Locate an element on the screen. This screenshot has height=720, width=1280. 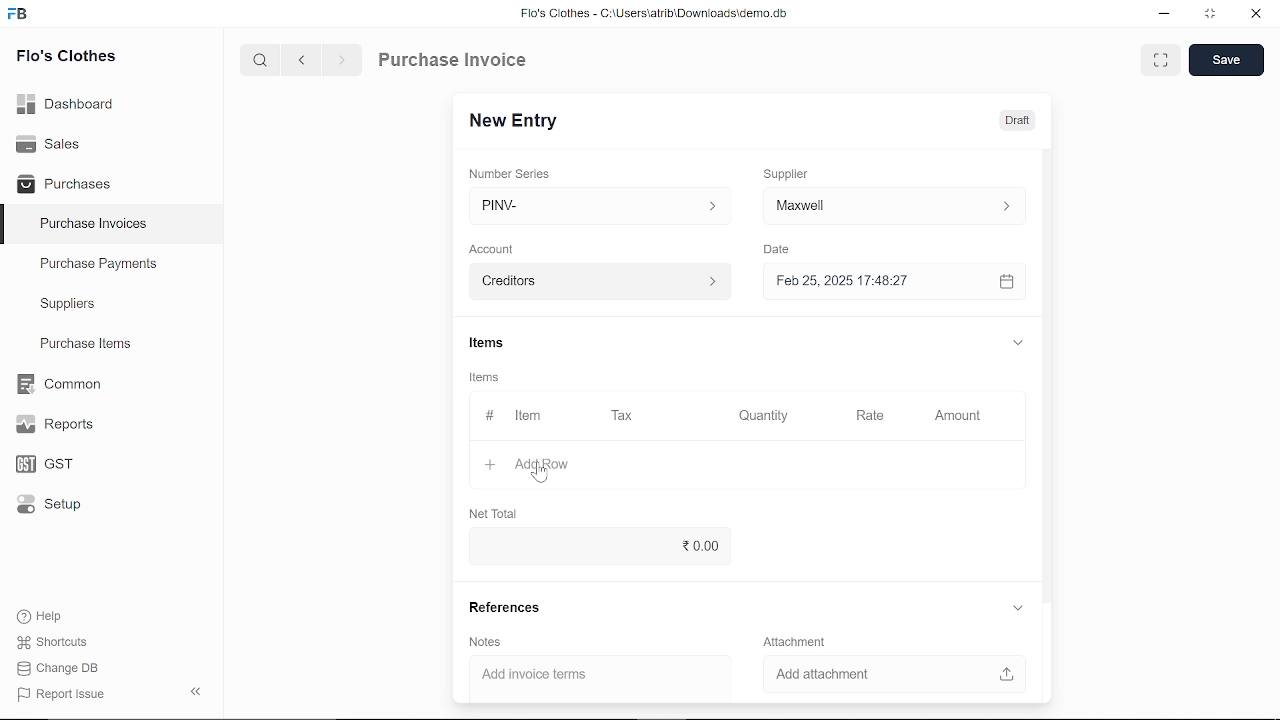
Shortcuts is located at coordinates (49, 643).